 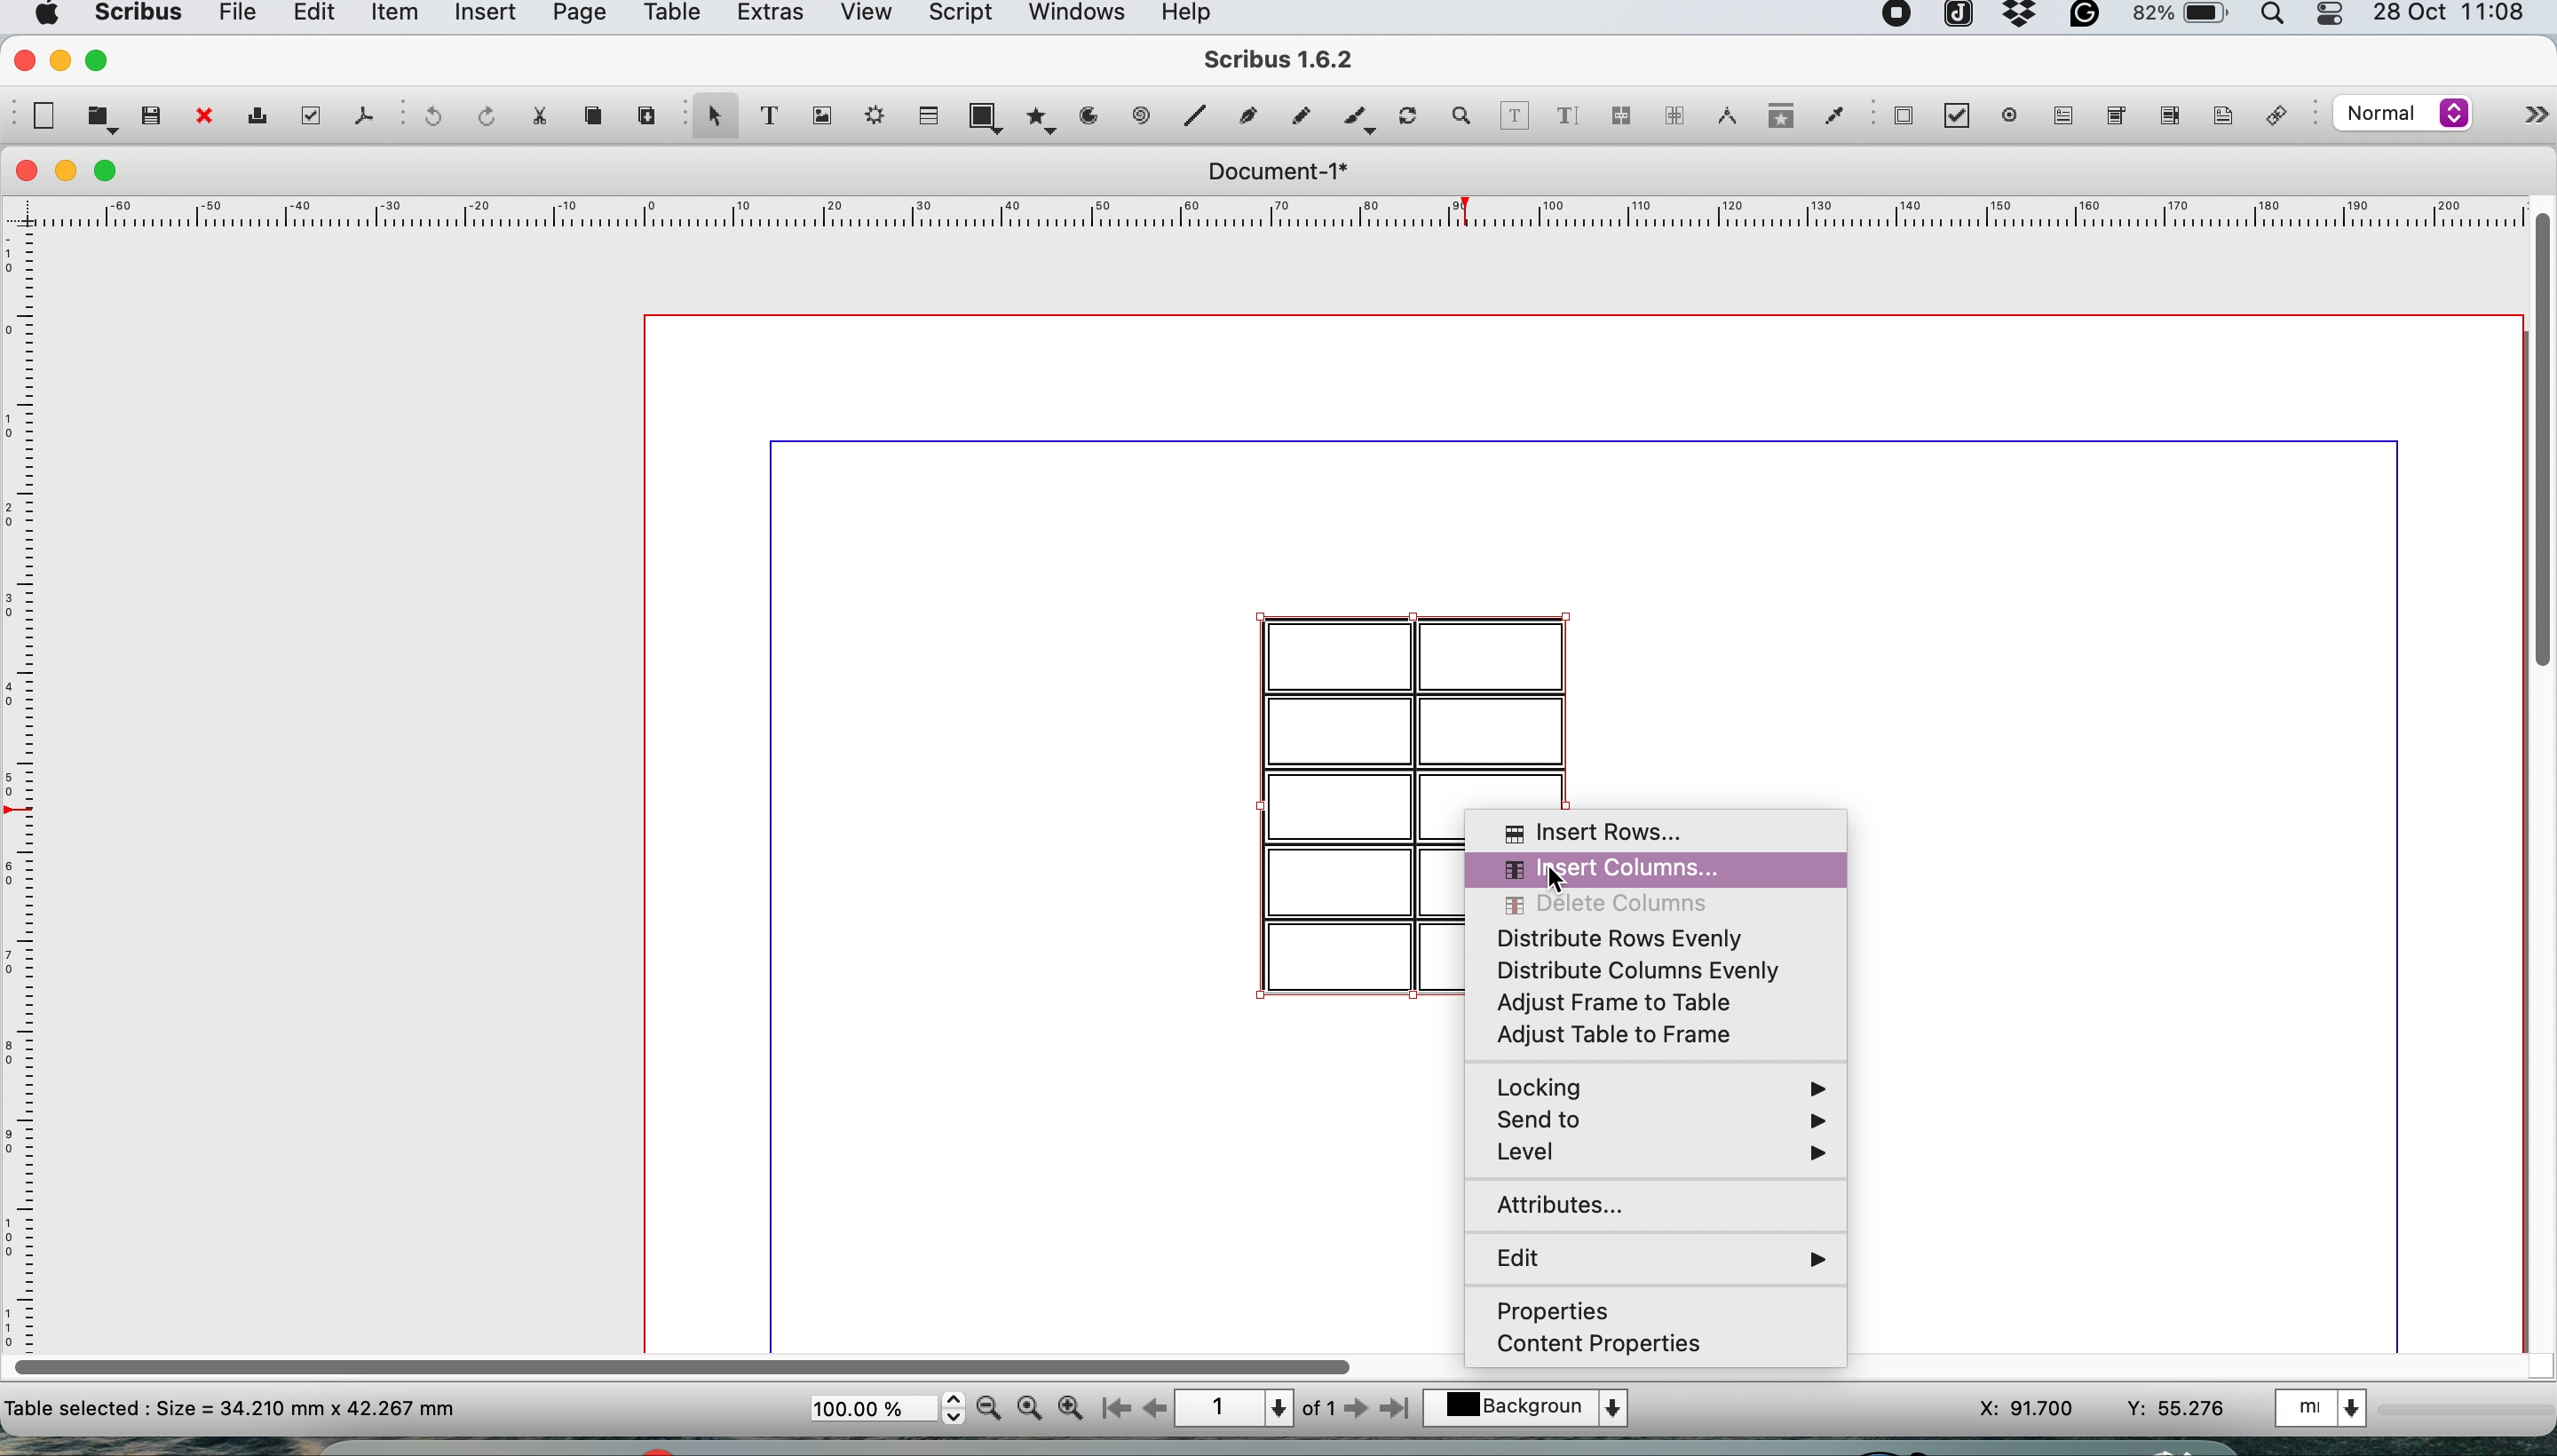 What do you see at coordinates (2278, 19) in the screenshot?
I see `spotlight search` at bounding box center [2278, 19].